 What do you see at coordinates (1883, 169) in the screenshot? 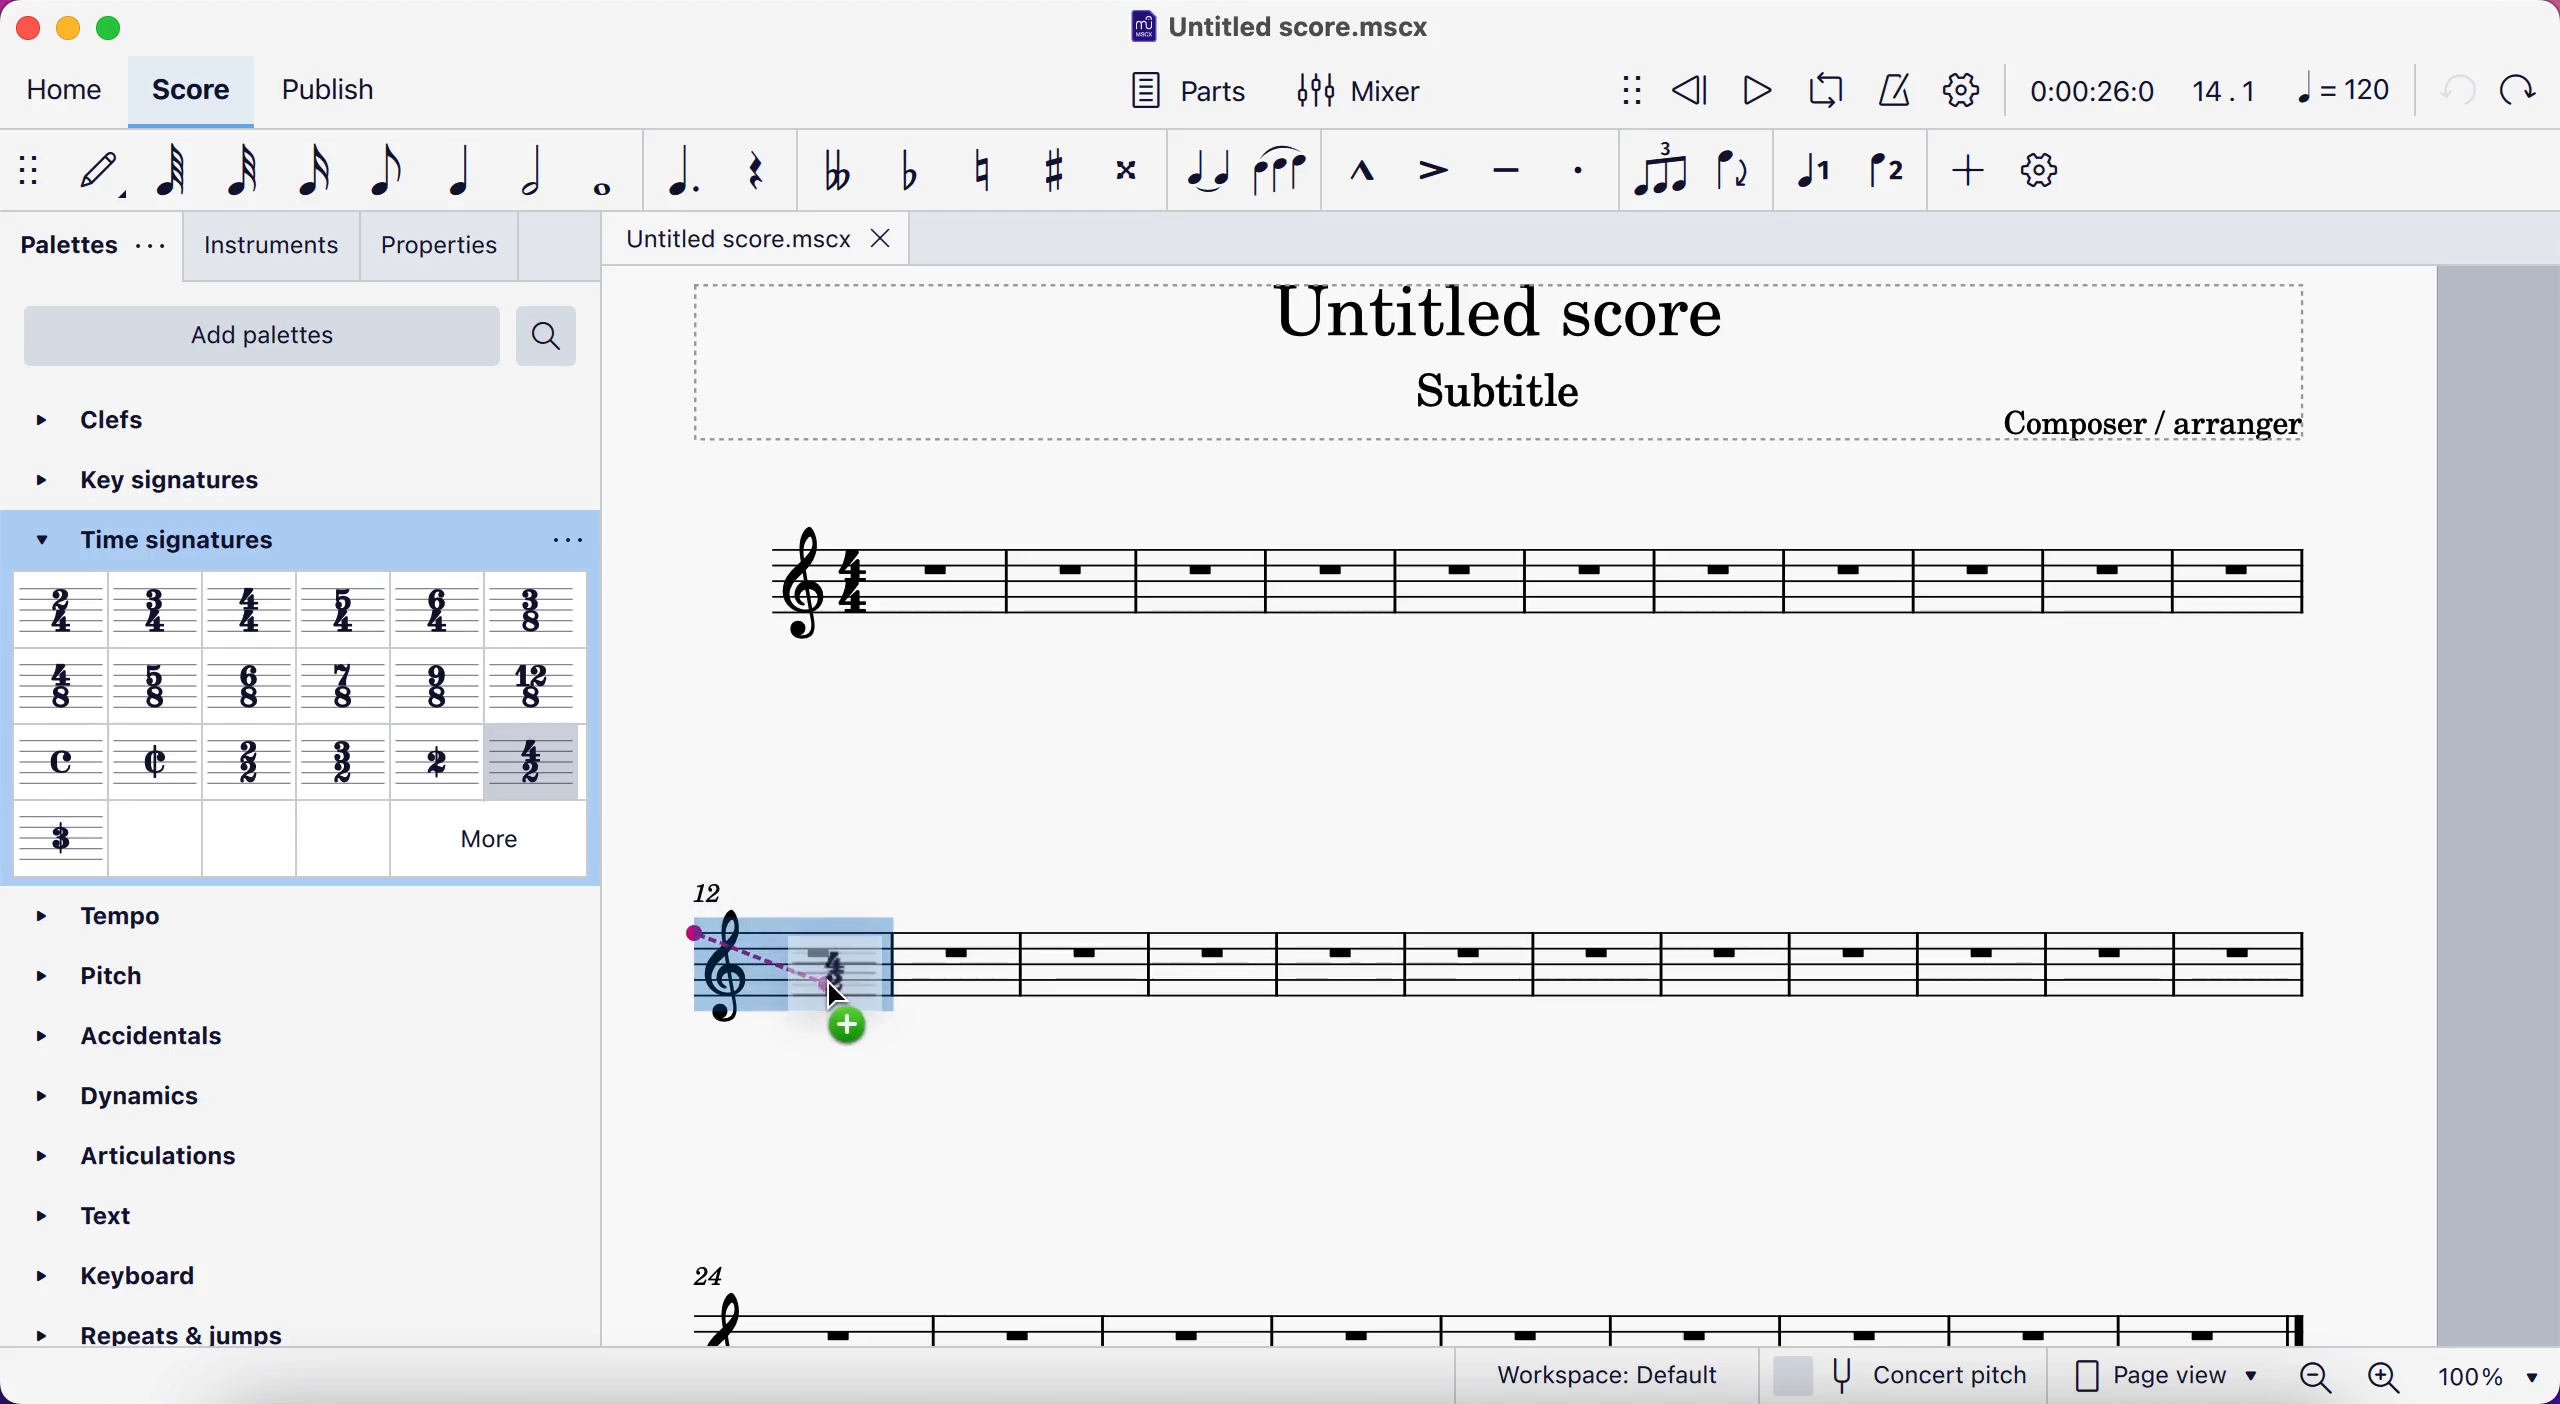
I see `voice 2` at bounding box center [1883, 169].